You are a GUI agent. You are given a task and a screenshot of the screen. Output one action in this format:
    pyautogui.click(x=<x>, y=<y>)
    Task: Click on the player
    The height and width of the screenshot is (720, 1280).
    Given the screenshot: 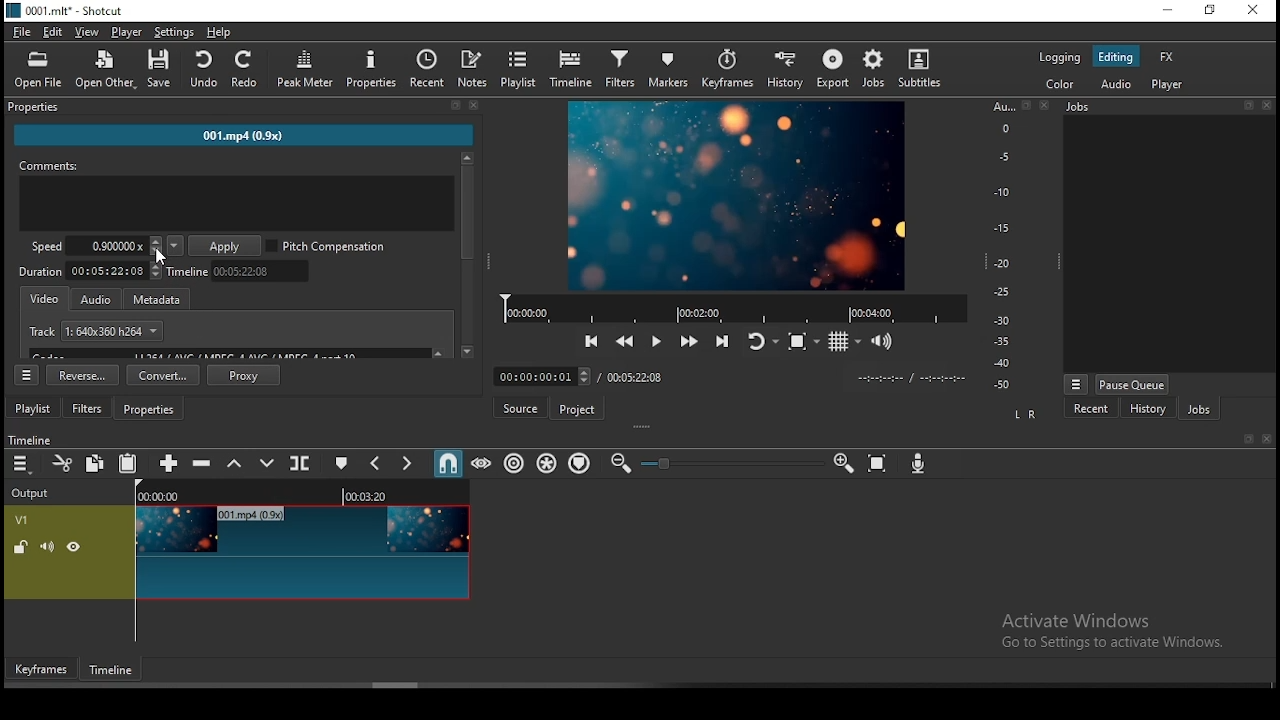 What is the action you would take?
    pyautogui.click(x=127, y=31)
    